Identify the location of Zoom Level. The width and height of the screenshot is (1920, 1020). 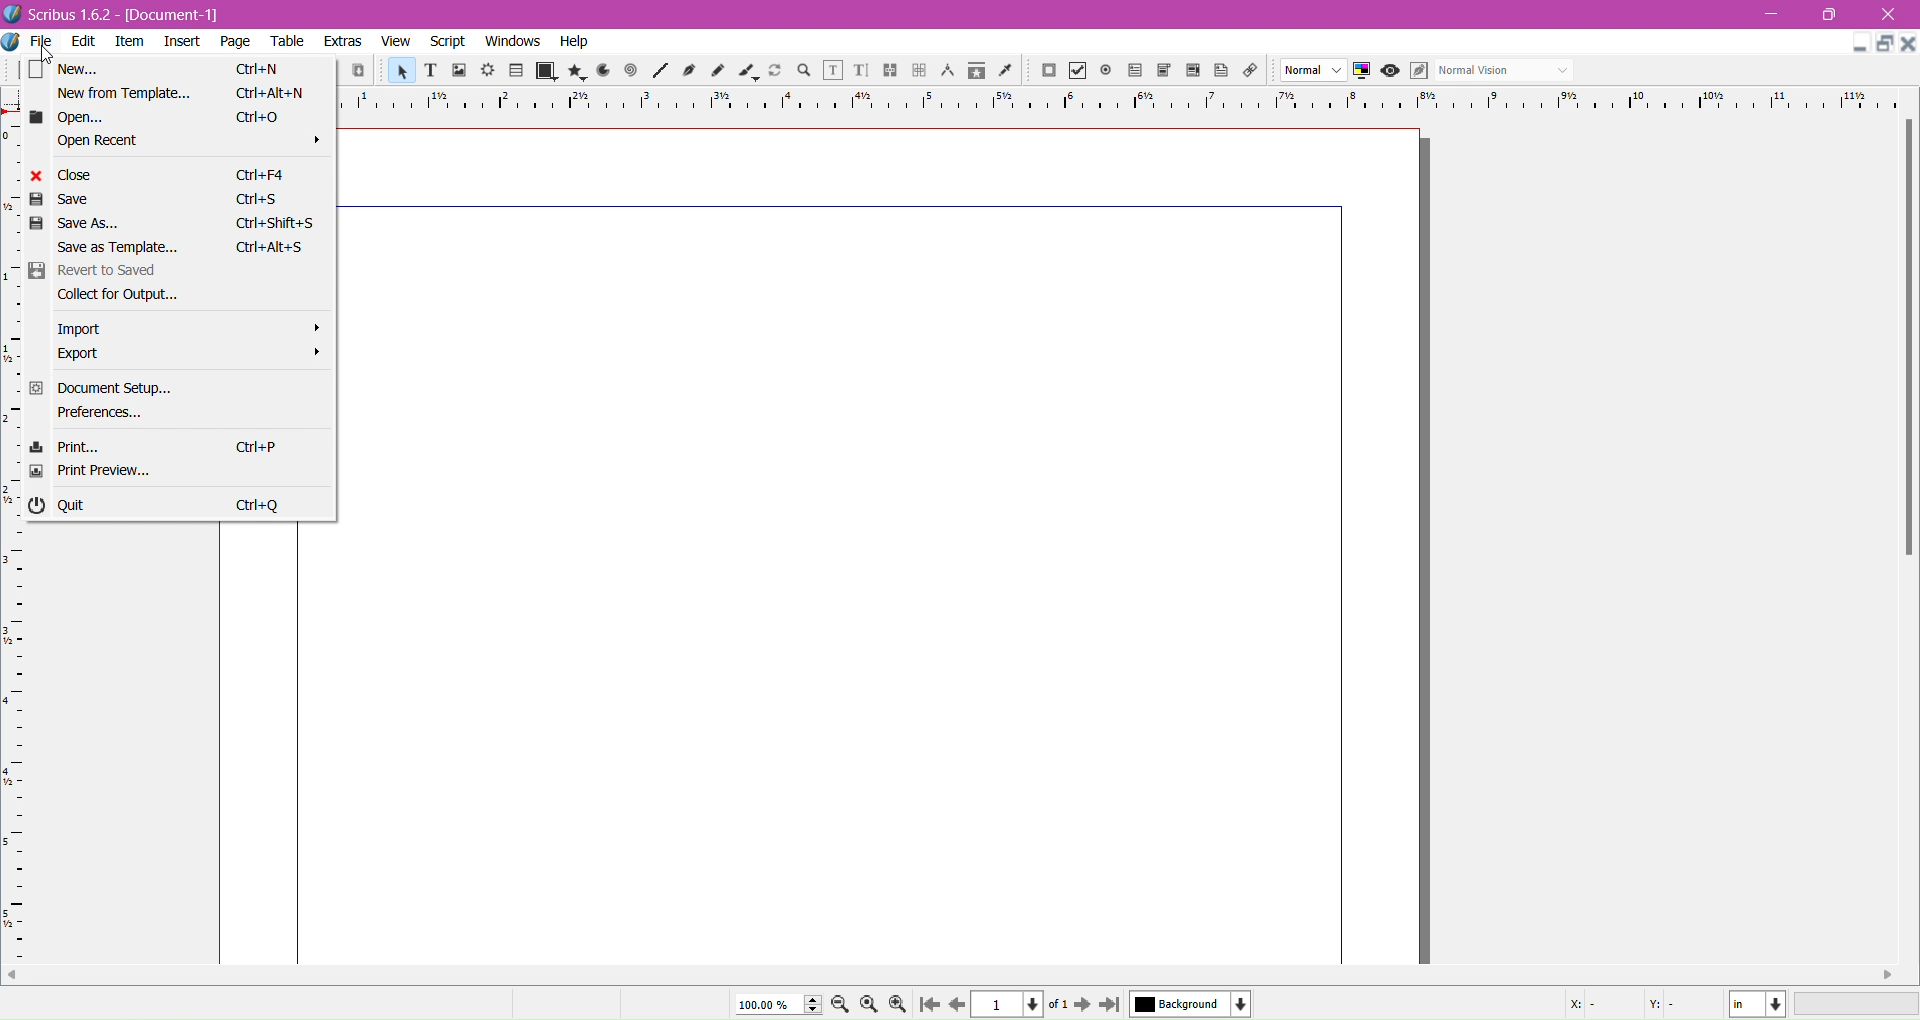
(1855, 1004).